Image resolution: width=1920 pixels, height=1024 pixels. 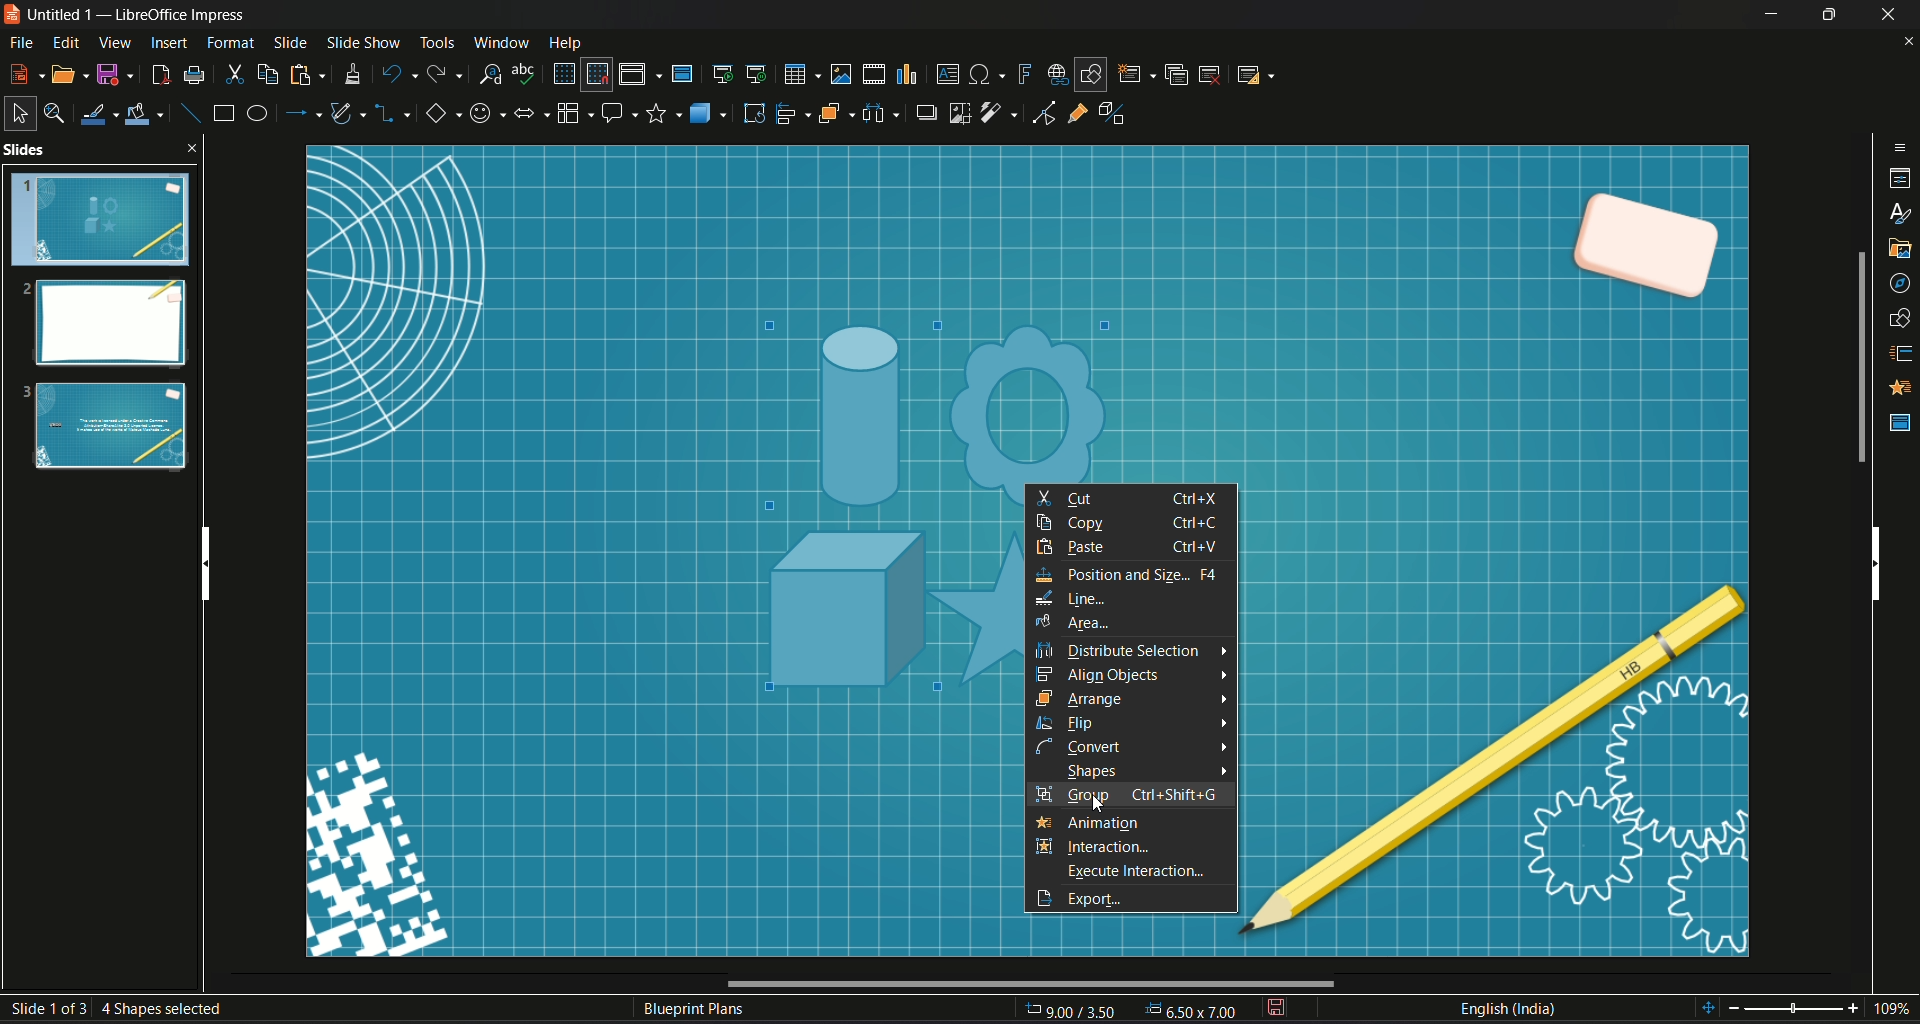 What do you see at coordinates (1809, 1009) in the screenshot?
I see `Zoom` at bounding box center [1809, 1009].